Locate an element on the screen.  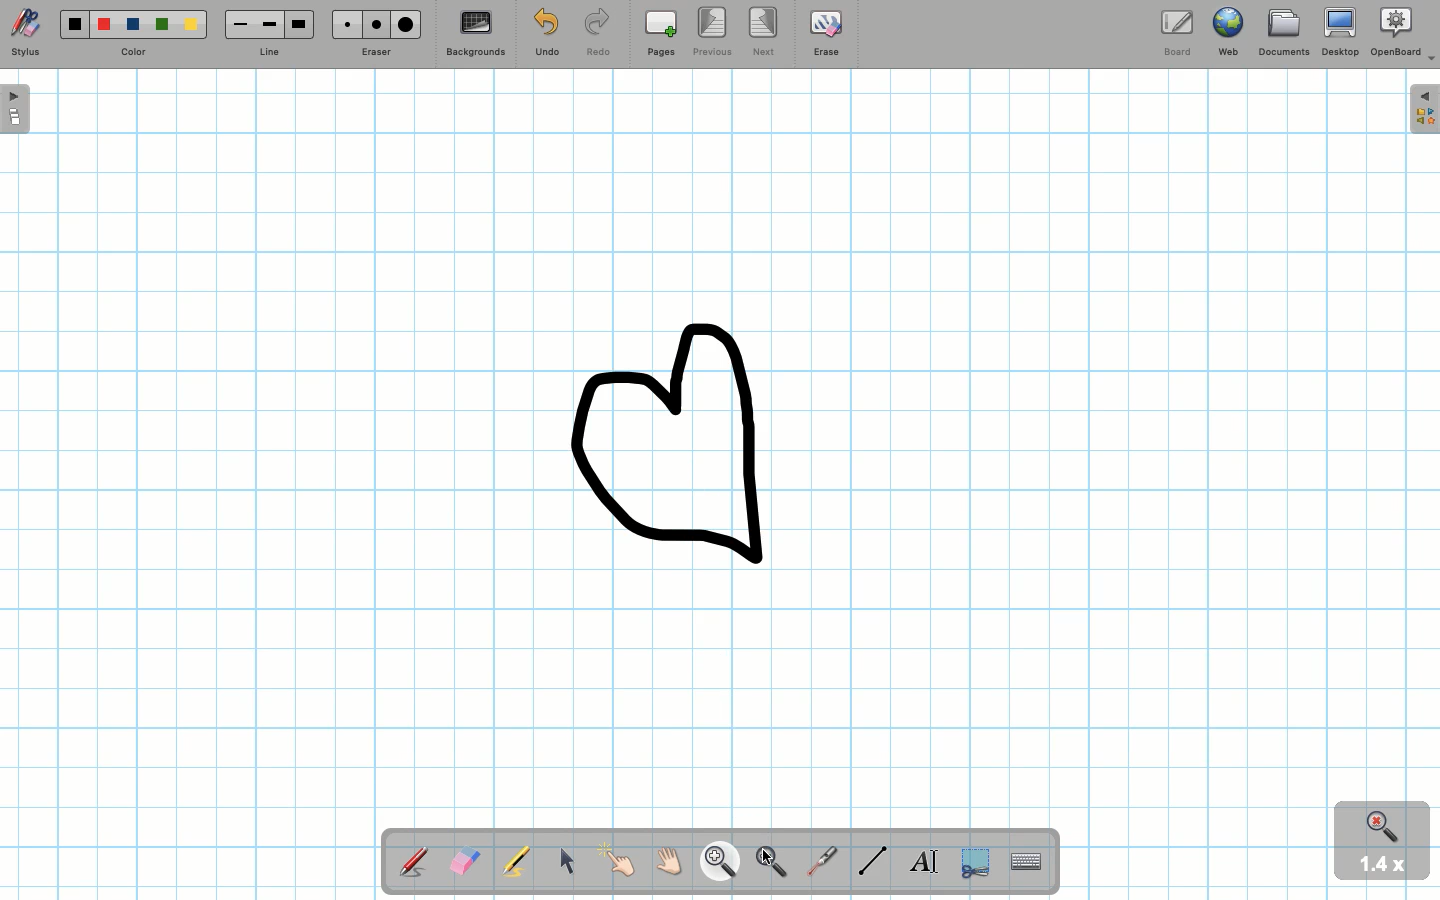
Open board is located at coordinates (16, 111).